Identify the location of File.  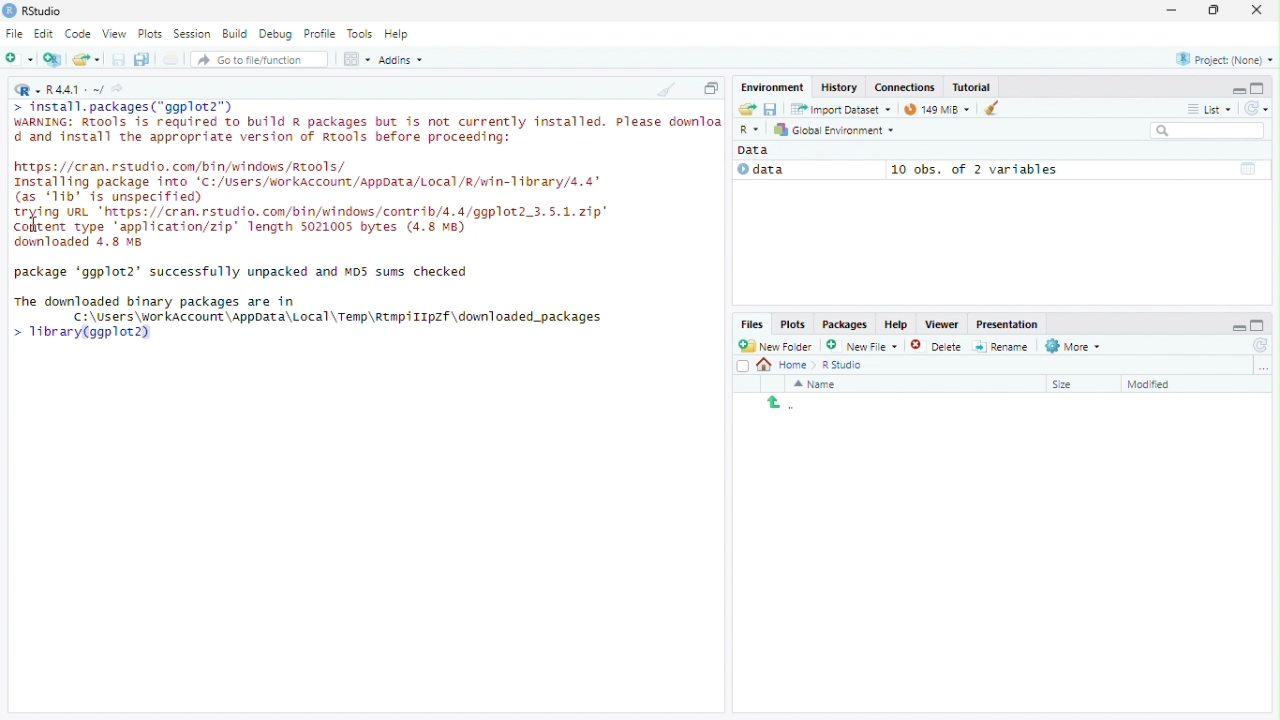
(14, 33).